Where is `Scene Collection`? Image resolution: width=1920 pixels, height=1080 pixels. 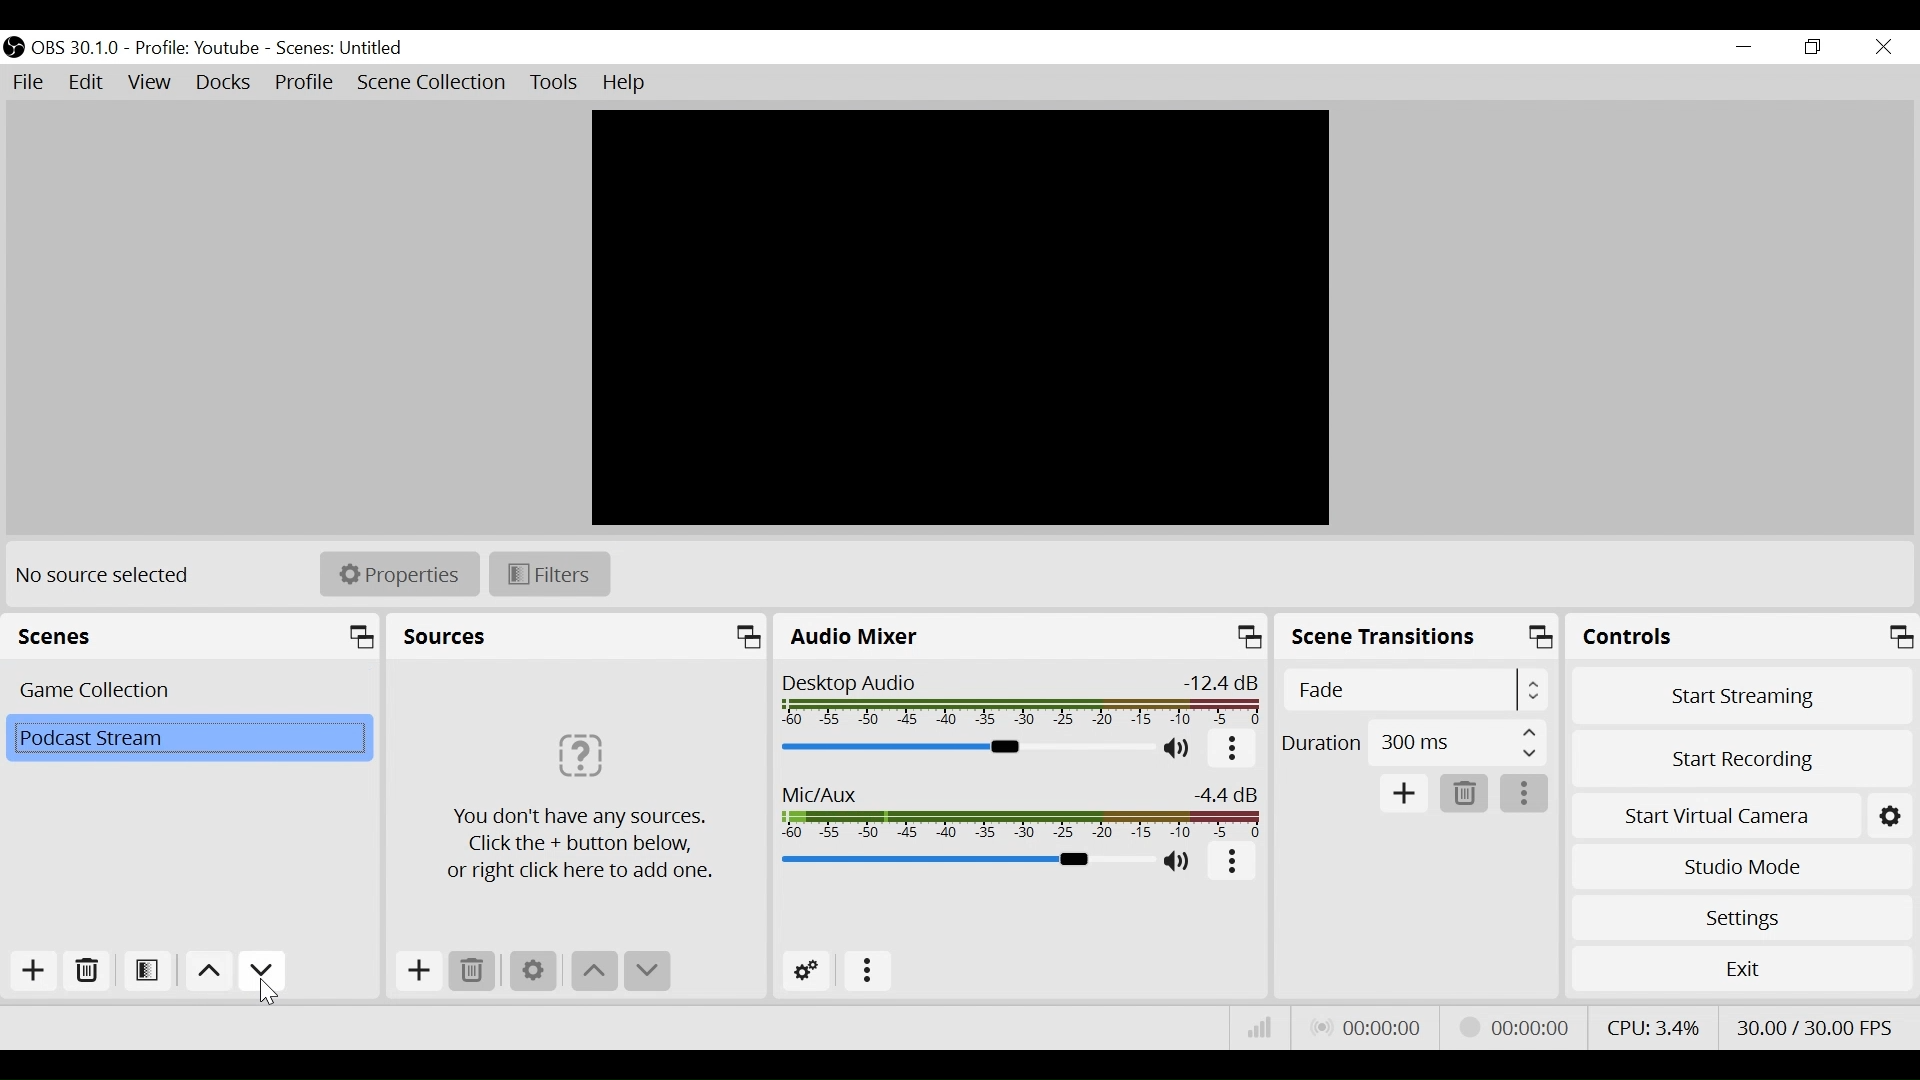 Scene Collection is located at coordinates (434, 83).